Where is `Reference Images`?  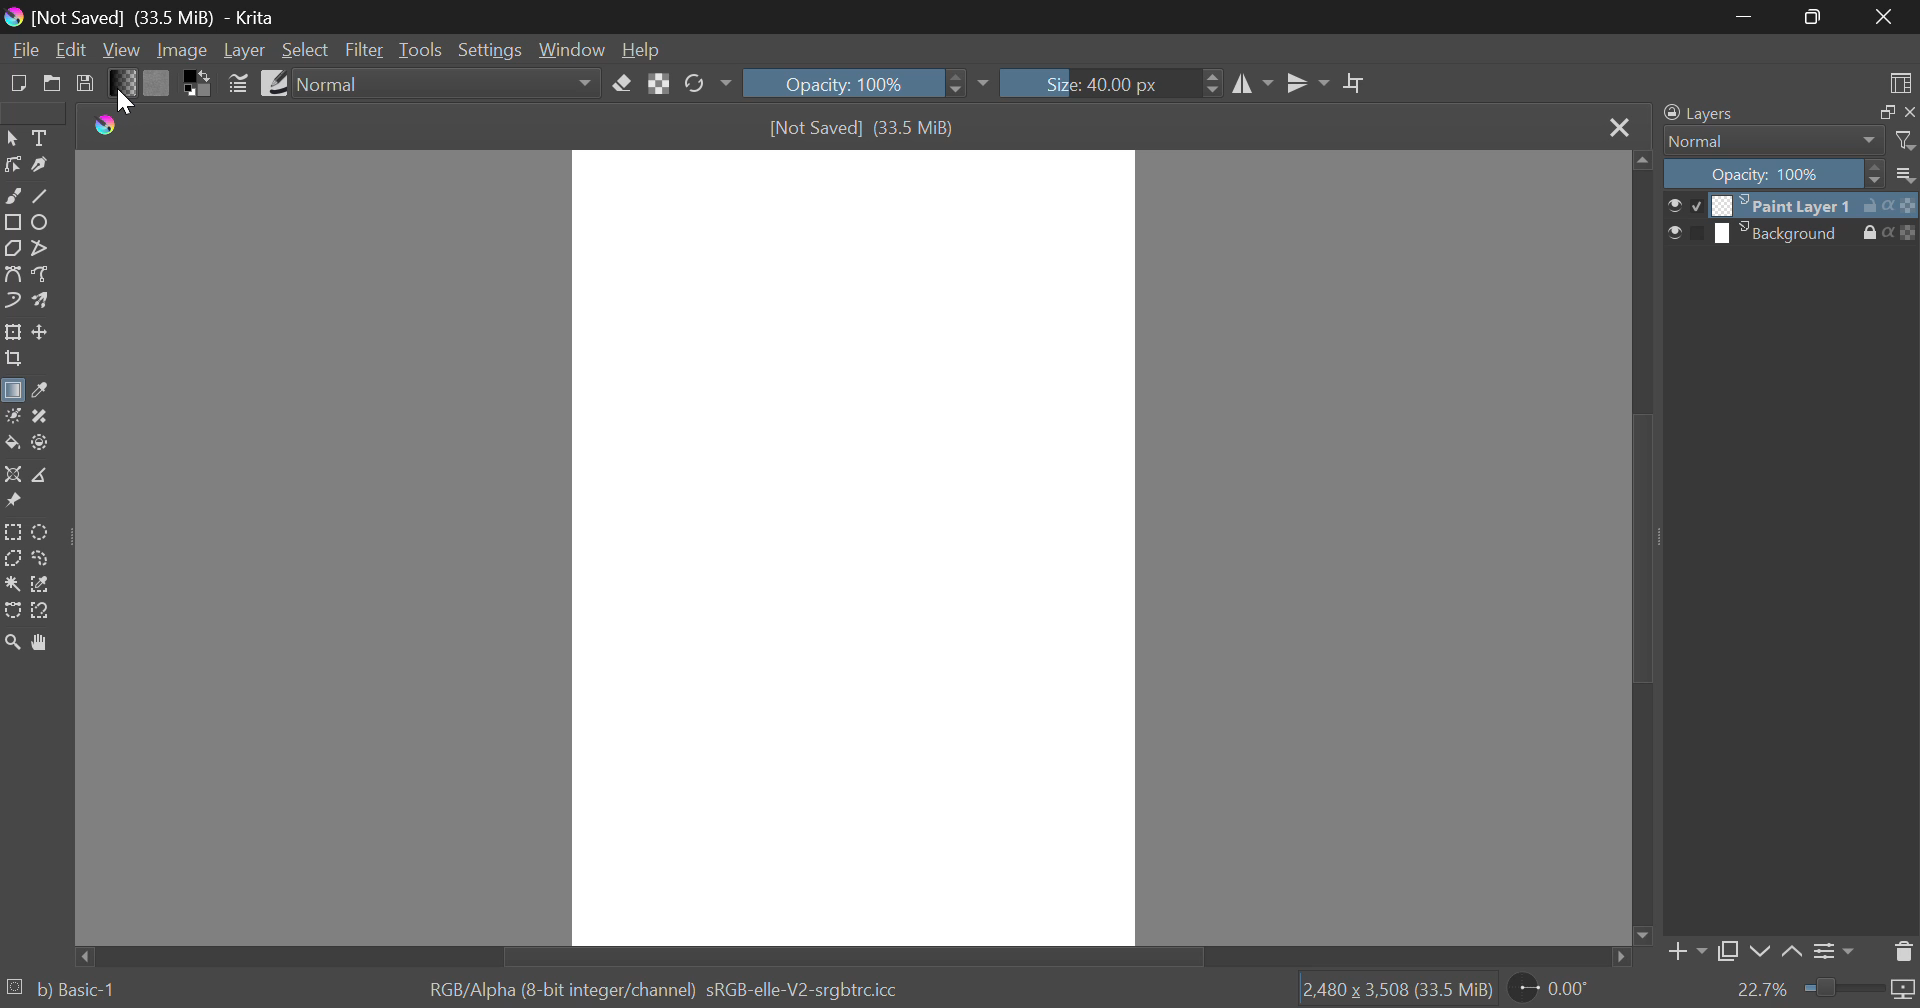 Reference Images is located at coordinates (12, 504).